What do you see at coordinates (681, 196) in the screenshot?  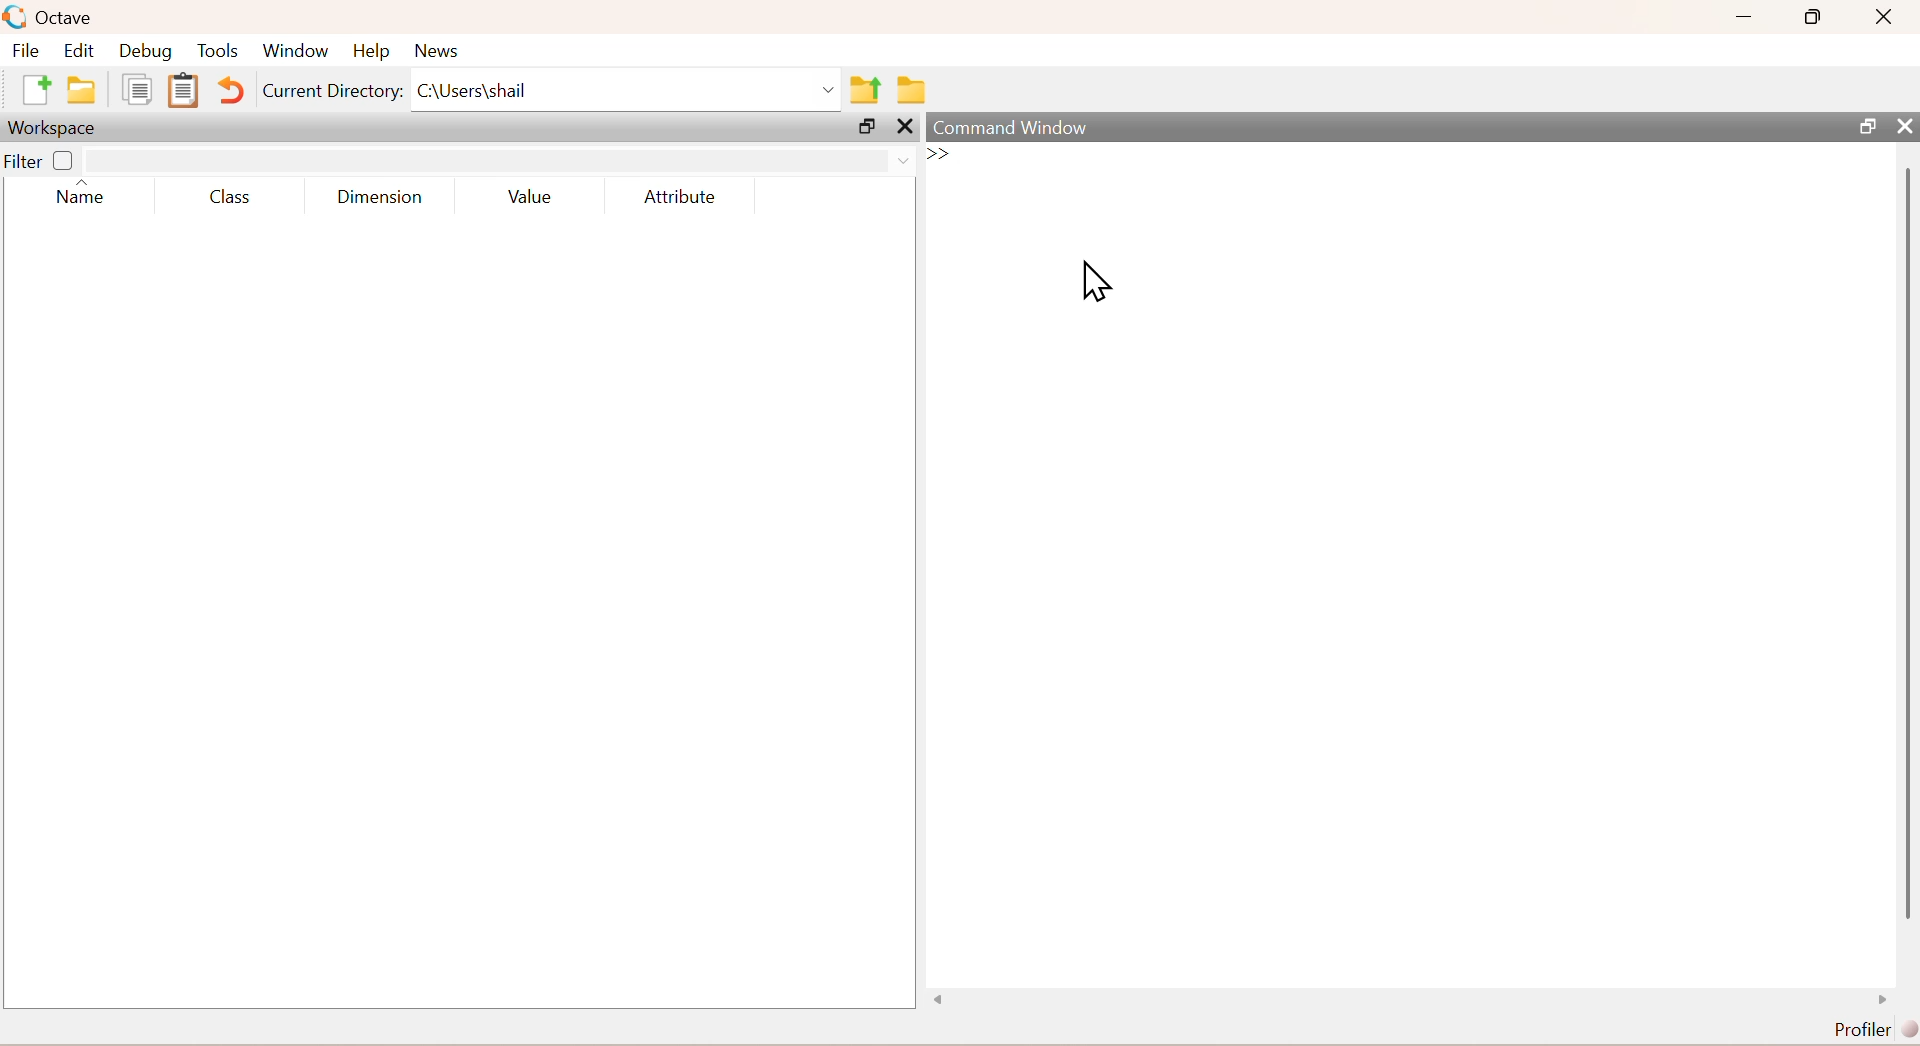 I see `Attribute` at bounding box center [681, 196].